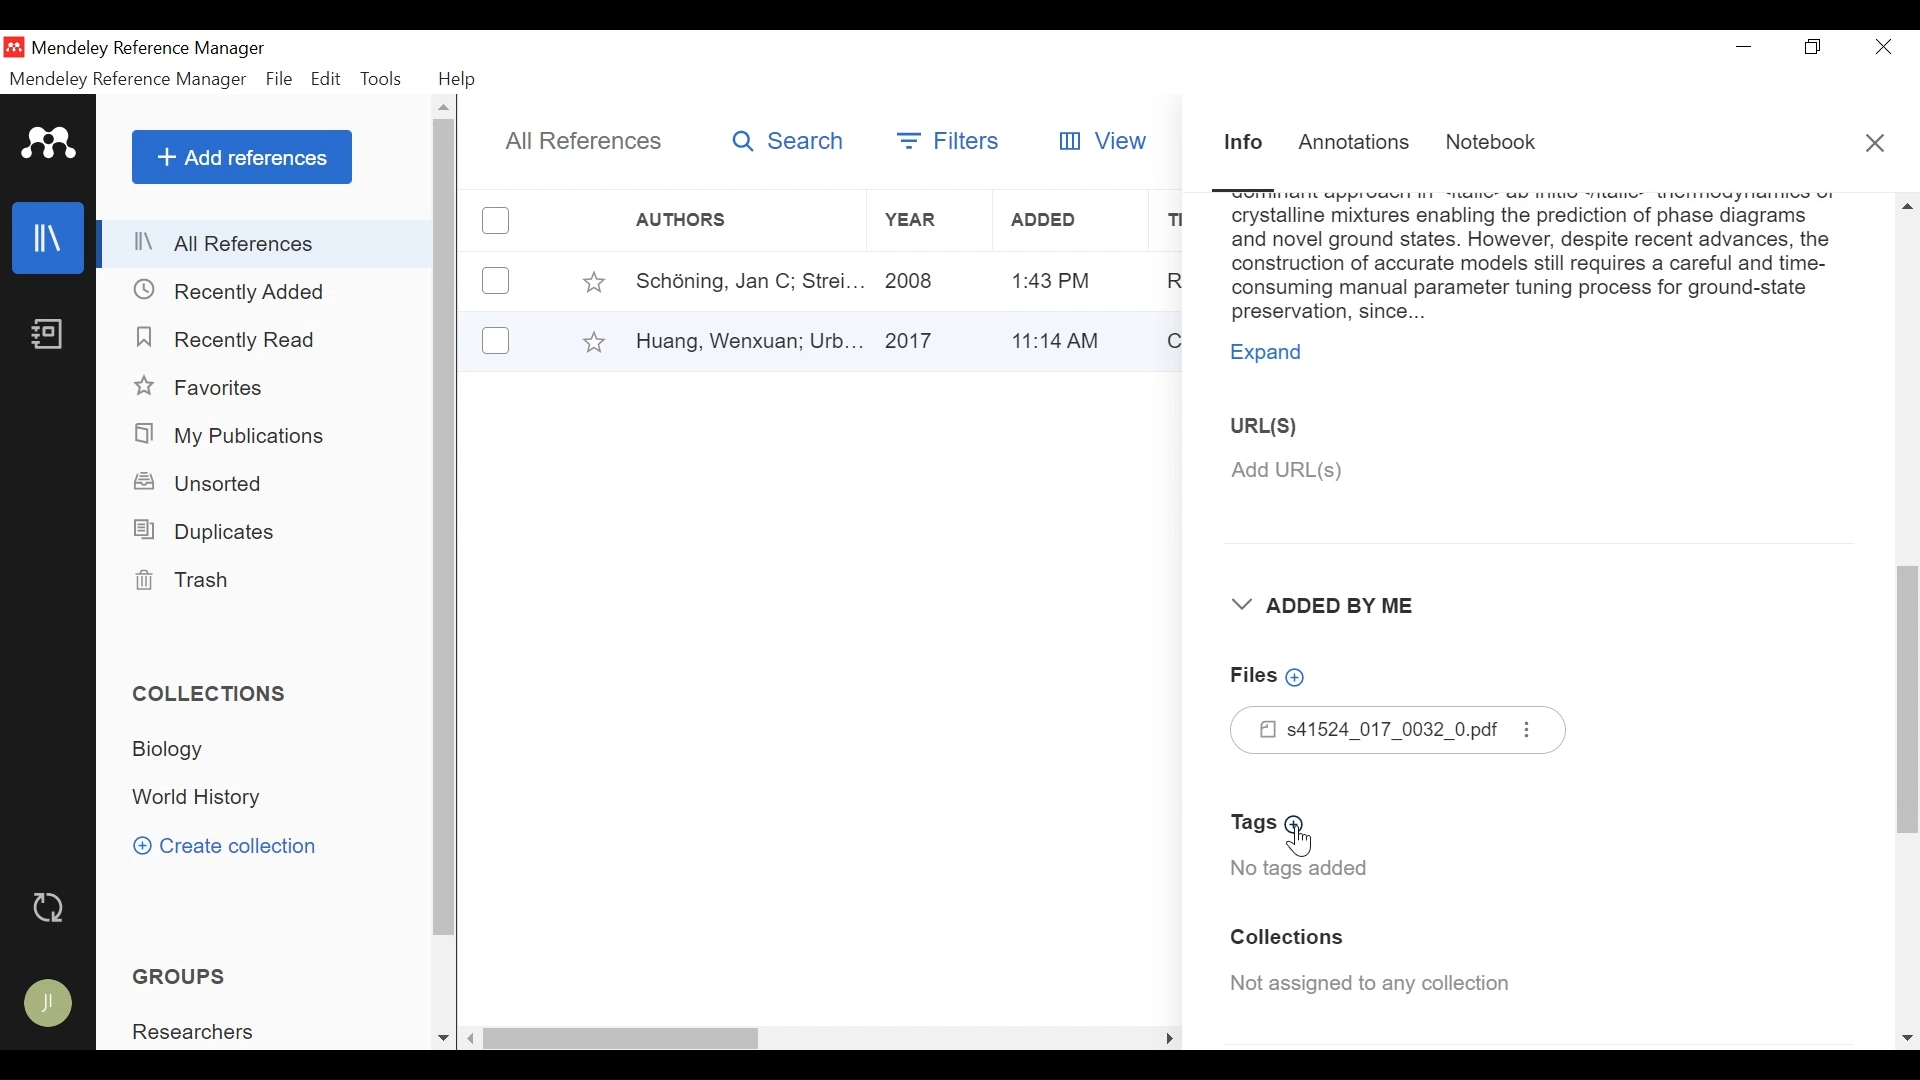 The height and width of the screenshot is (1080, 1920). What do you see at coordinates (232, 437) in the screenshot?
I see `My Publications` at bounding box center [232, 437].